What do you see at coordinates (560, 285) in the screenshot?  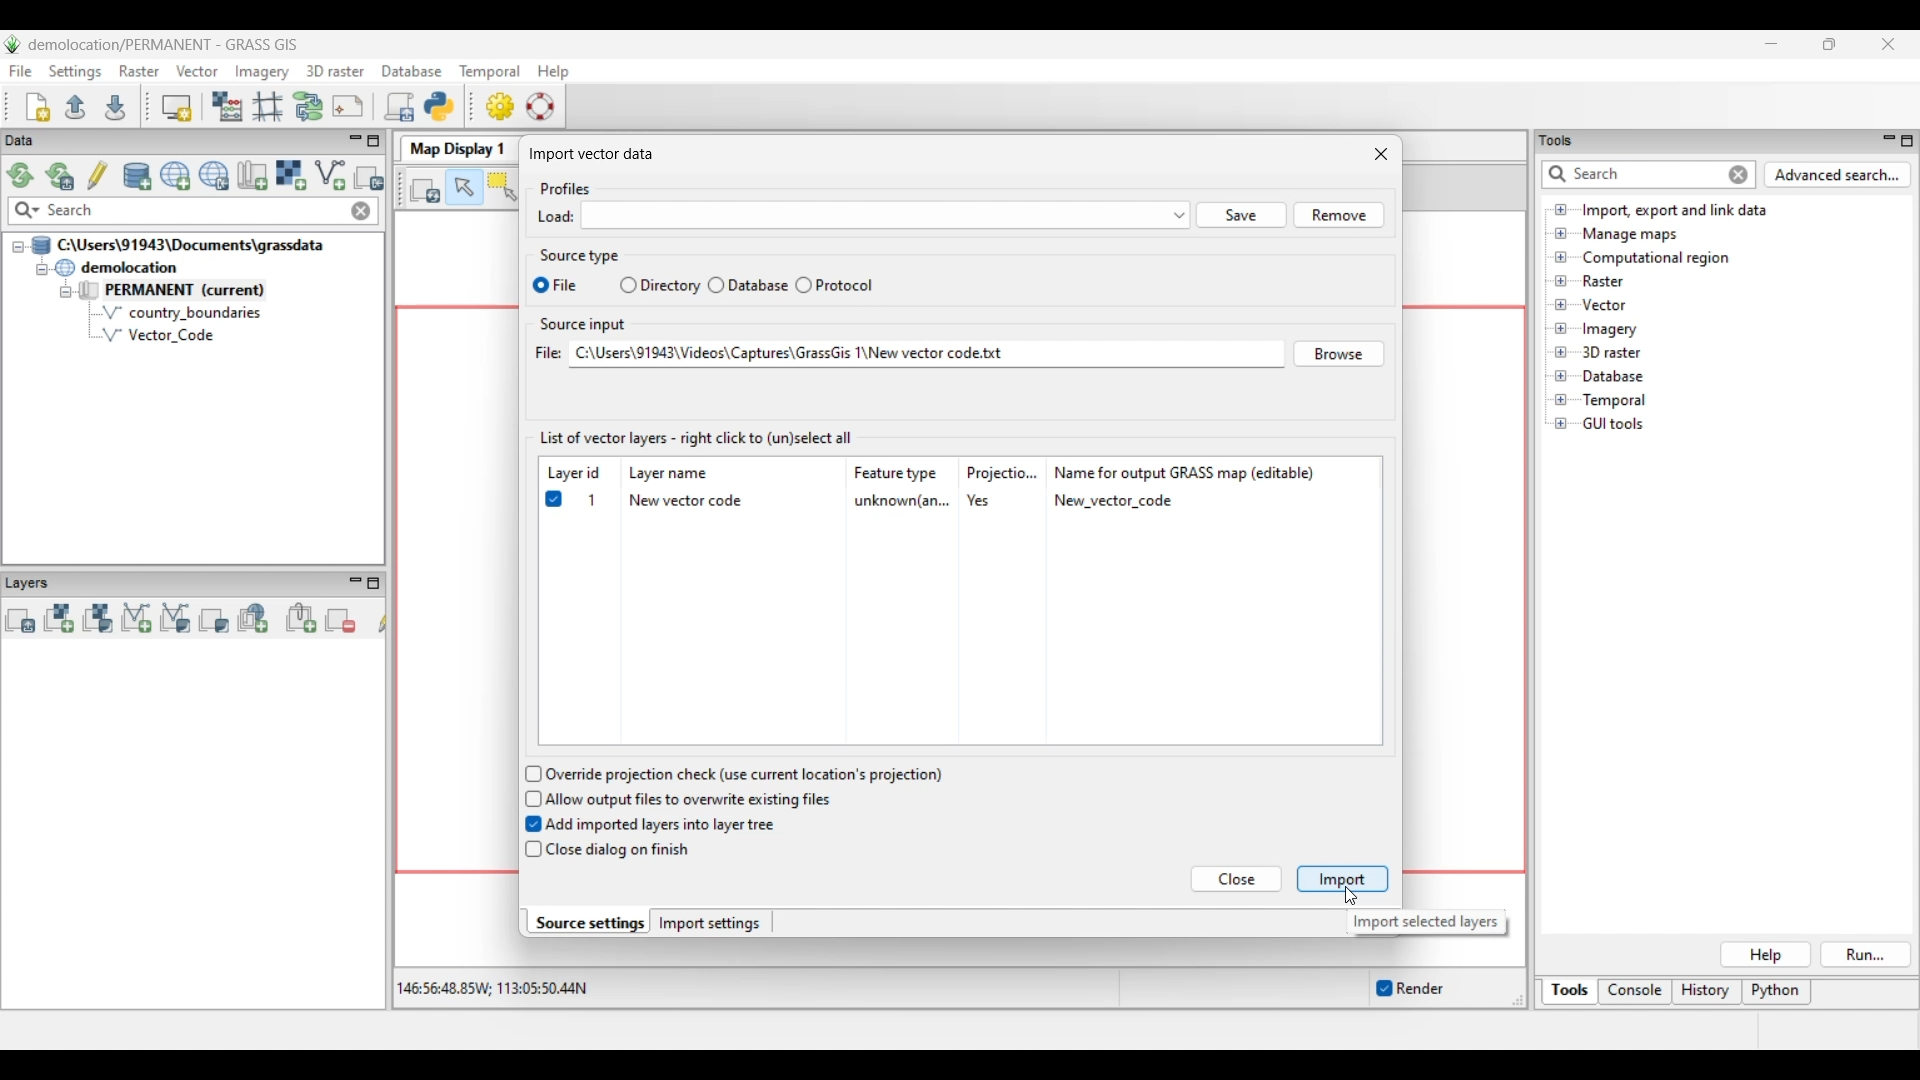 I see `File ` at bounding box center [560, 285].